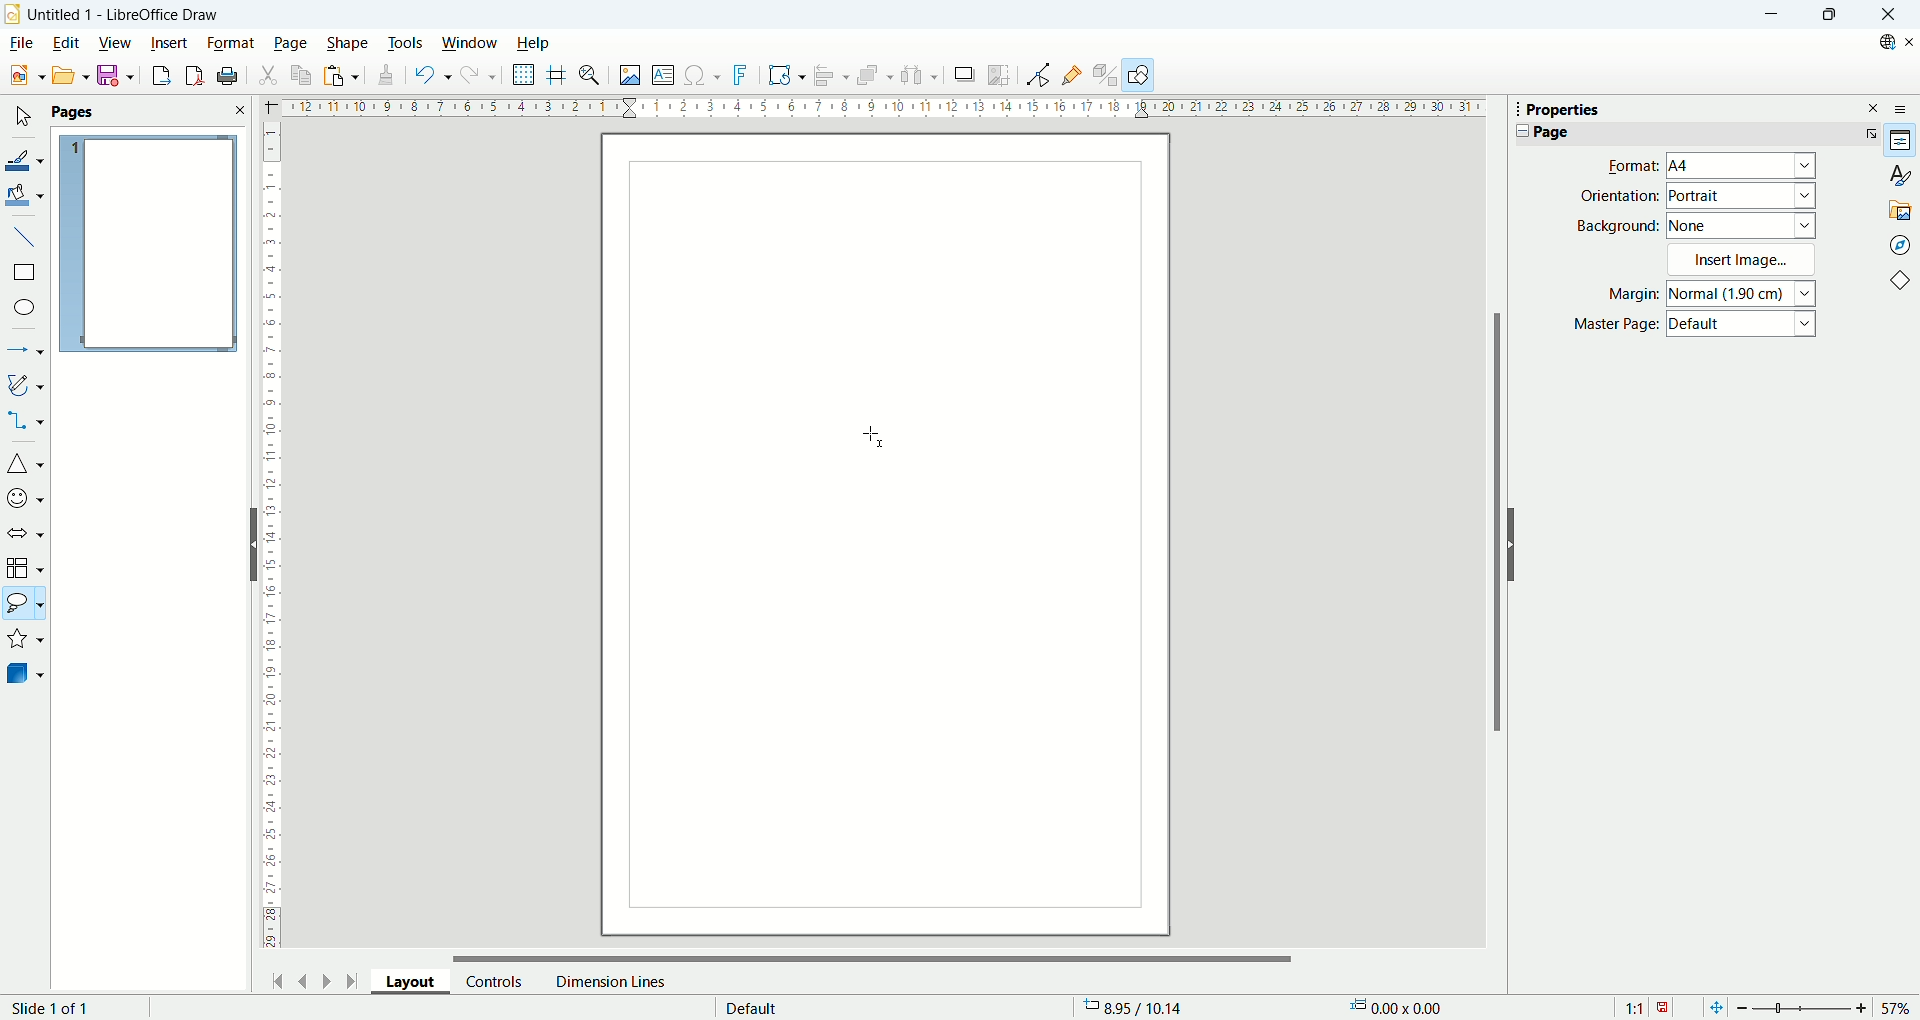 The image size is (1920, 1020). What do you see at coordinates (340, 75) in the screenshot?
I see `paste` at bounding box center [340, 75].